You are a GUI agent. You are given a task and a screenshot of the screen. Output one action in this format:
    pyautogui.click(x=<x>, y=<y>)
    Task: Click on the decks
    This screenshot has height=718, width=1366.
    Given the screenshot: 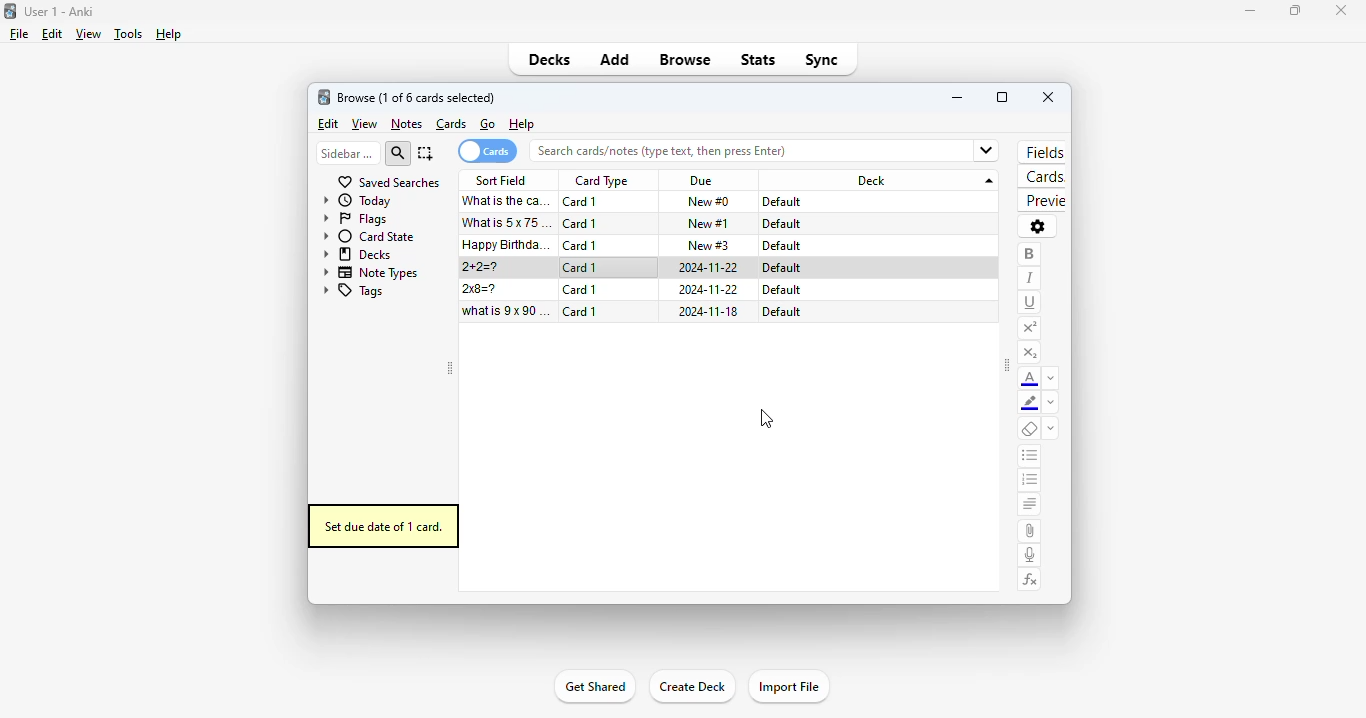 What is the action you would take?
    pyautogui.click(x=358, y=254)
    